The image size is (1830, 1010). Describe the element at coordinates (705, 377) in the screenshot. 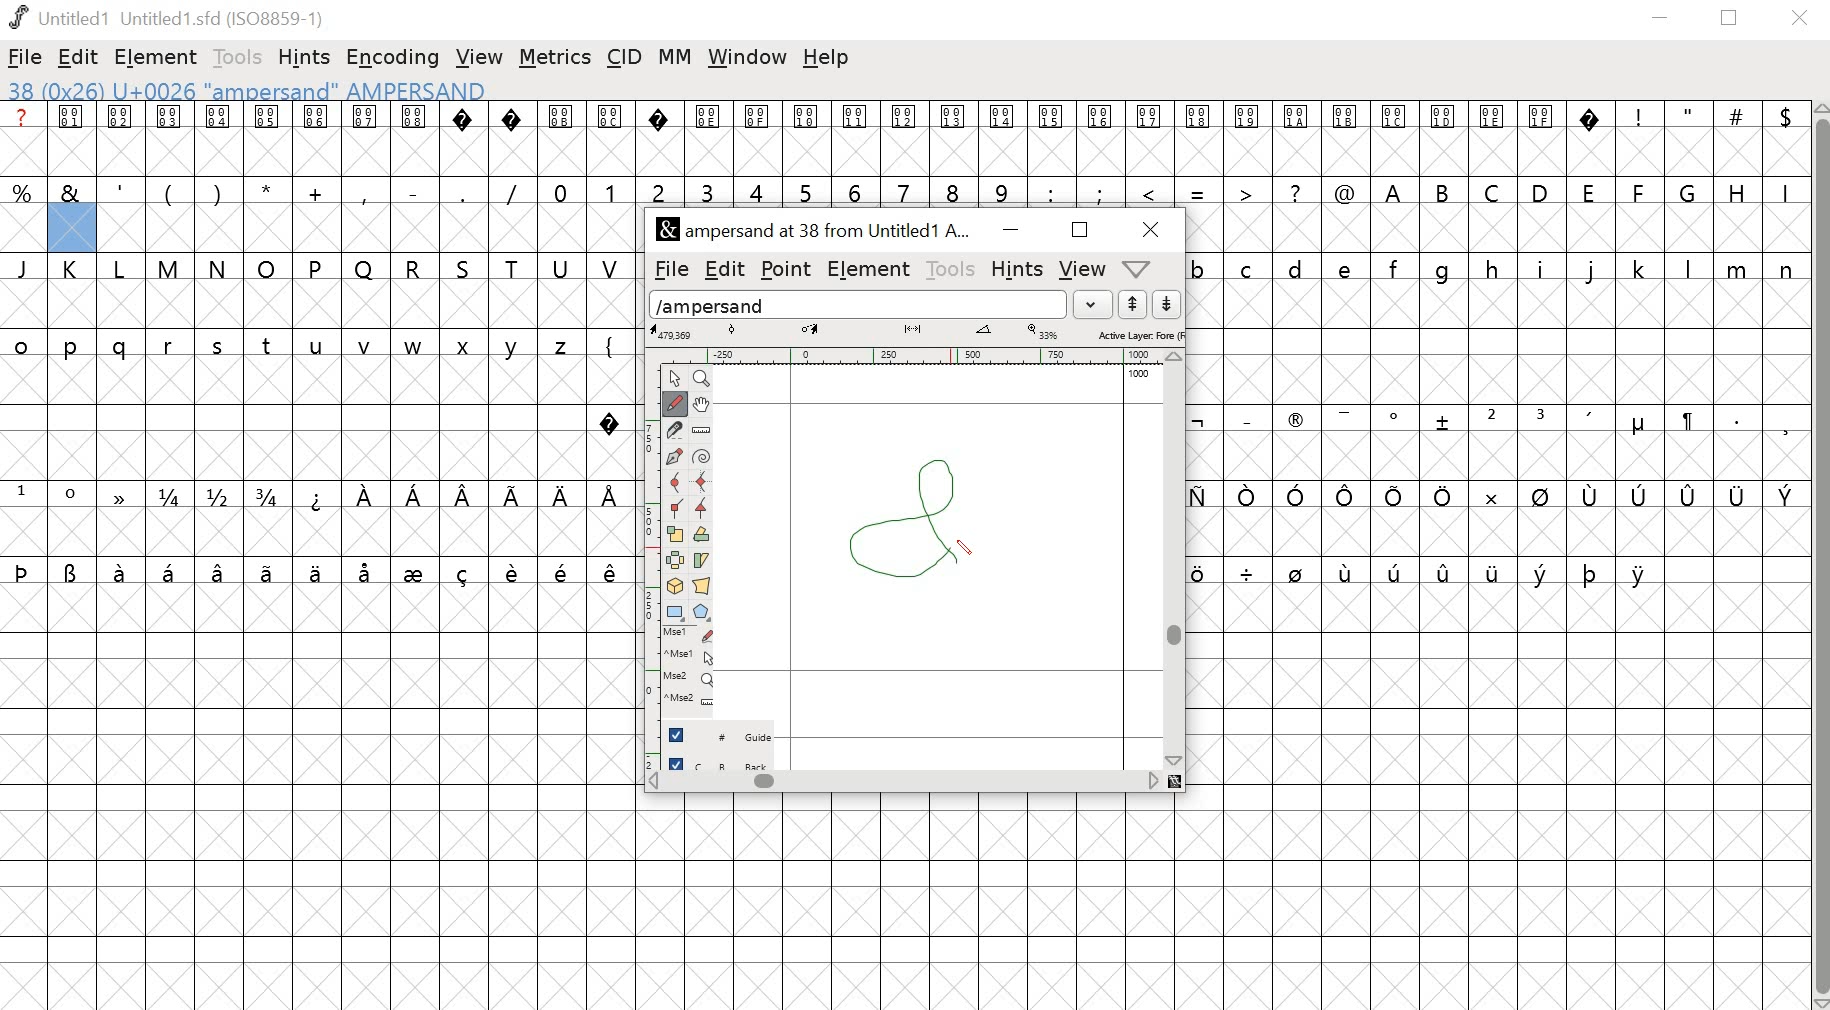

I see `magnify tool` at that location.